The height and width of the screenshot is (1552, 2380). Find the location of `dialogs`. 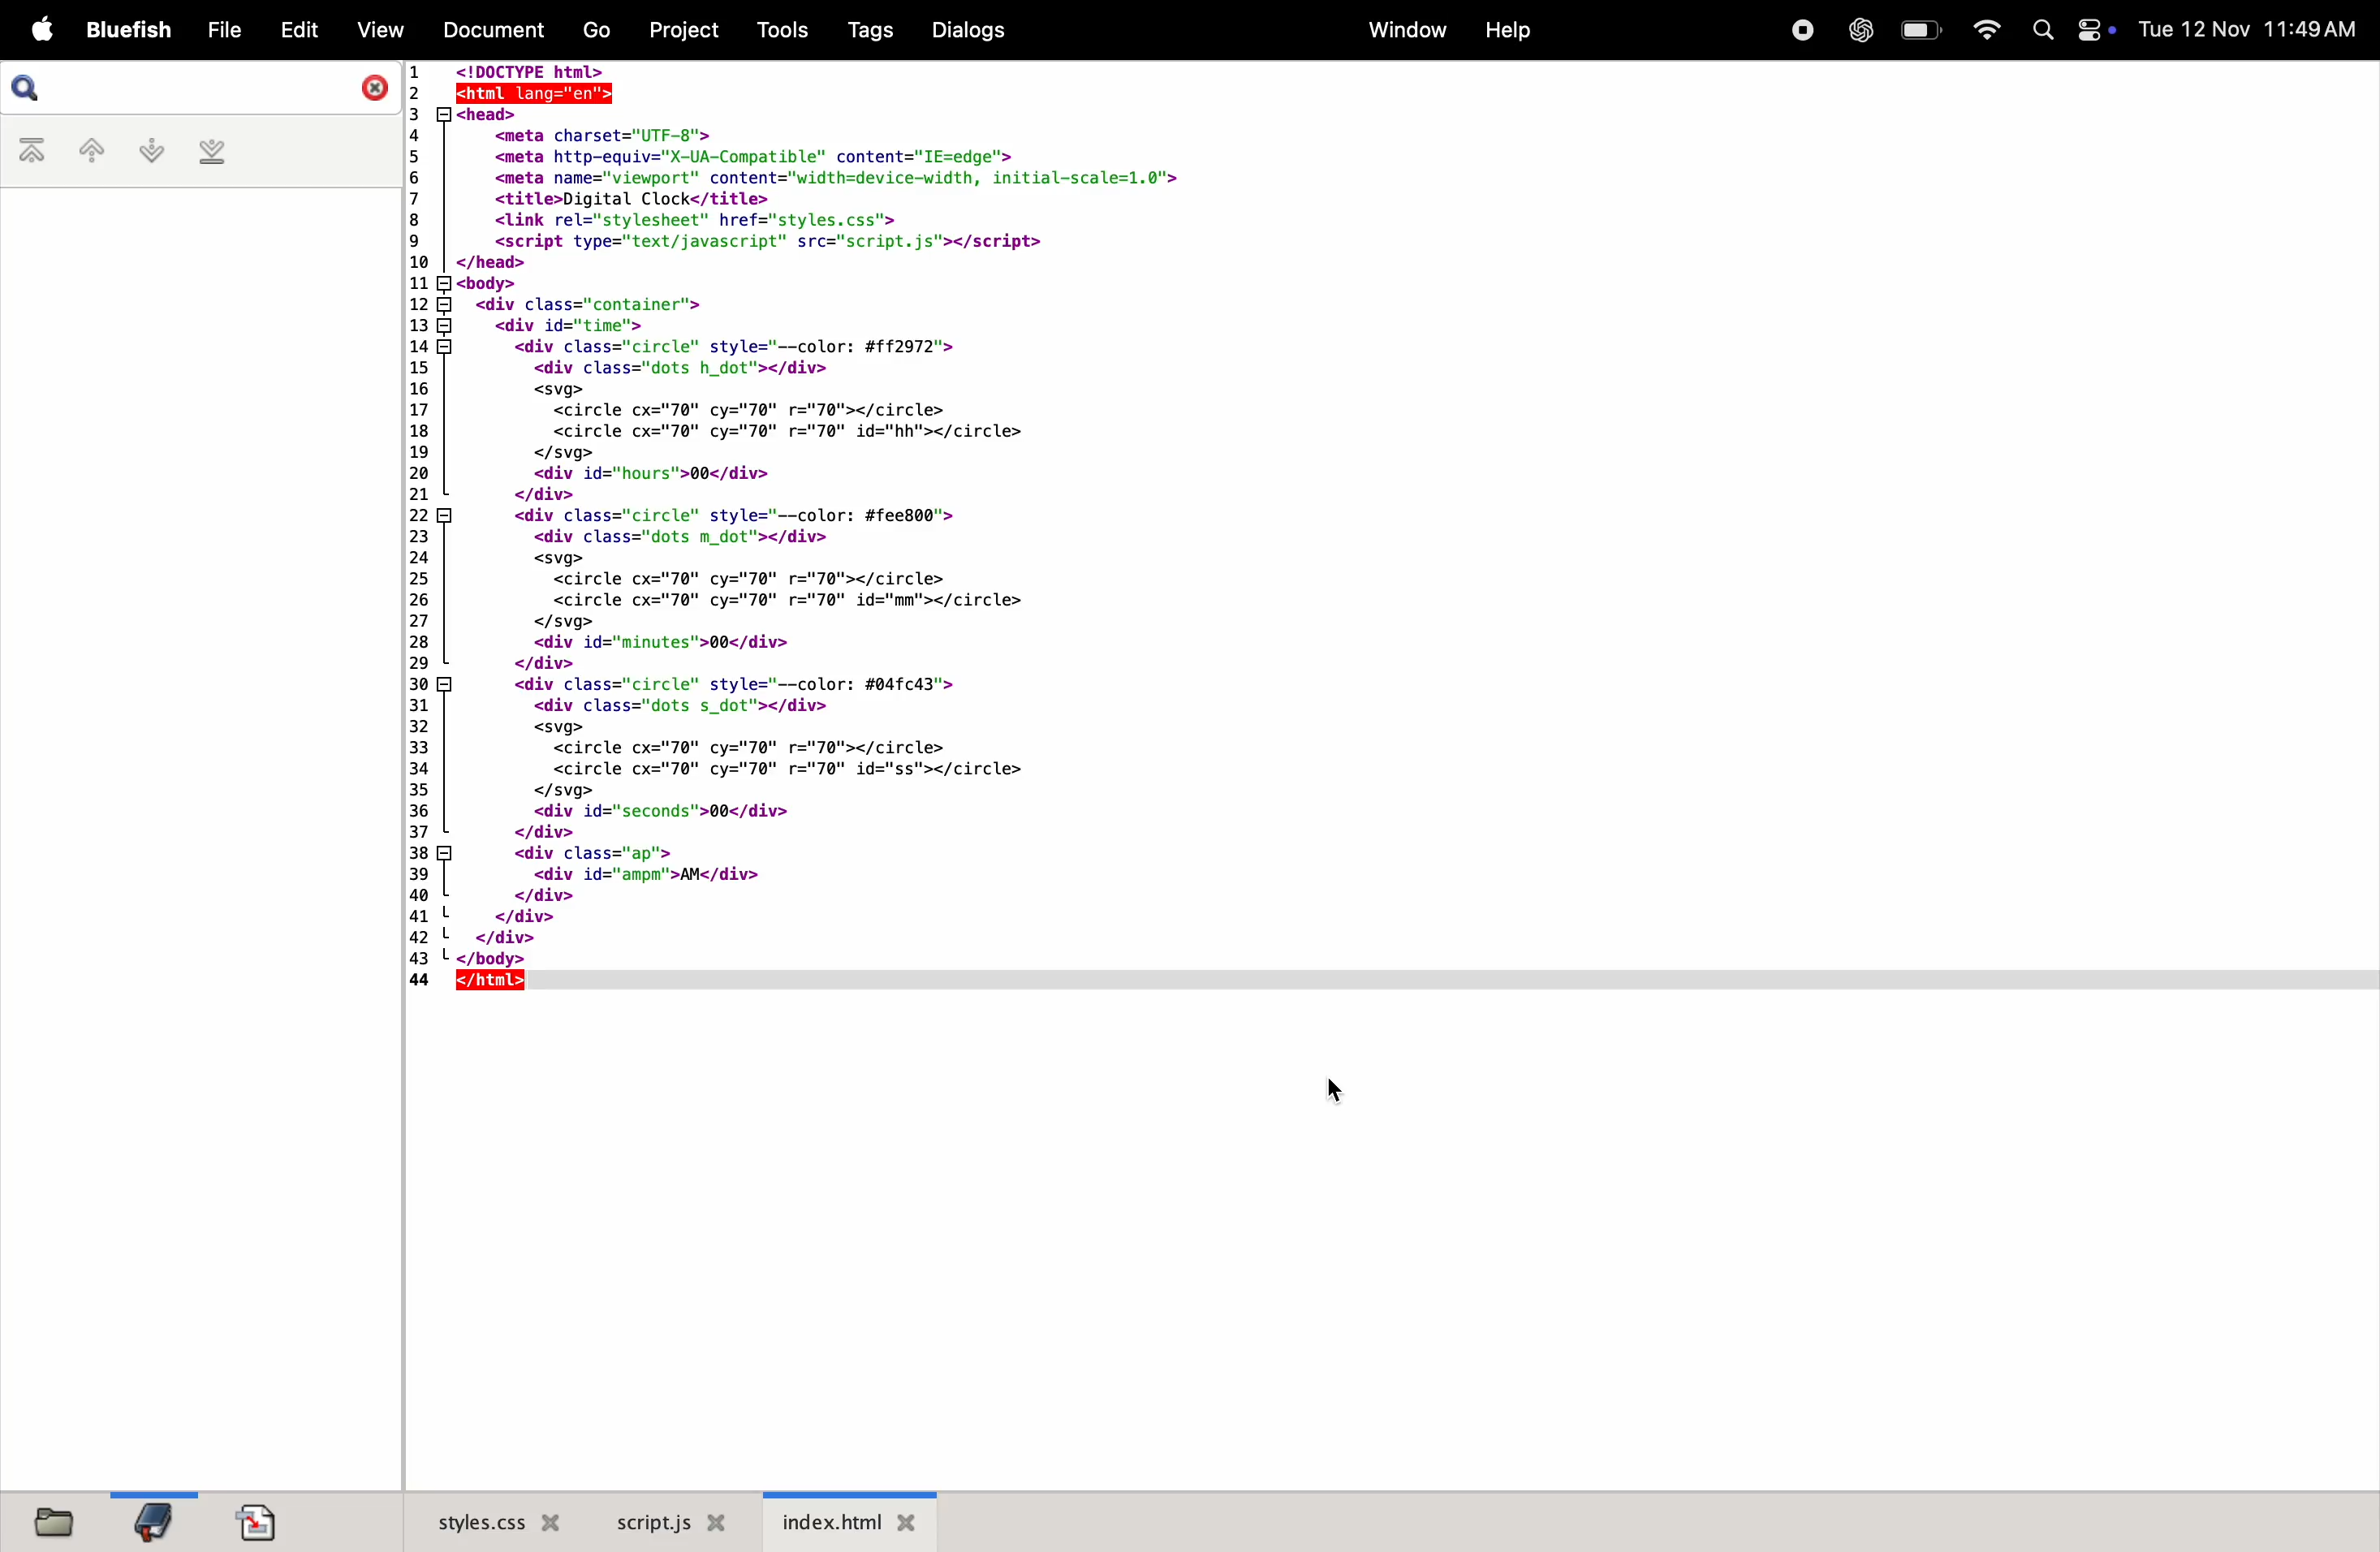

dialogs is located at coordinates (969, 30).